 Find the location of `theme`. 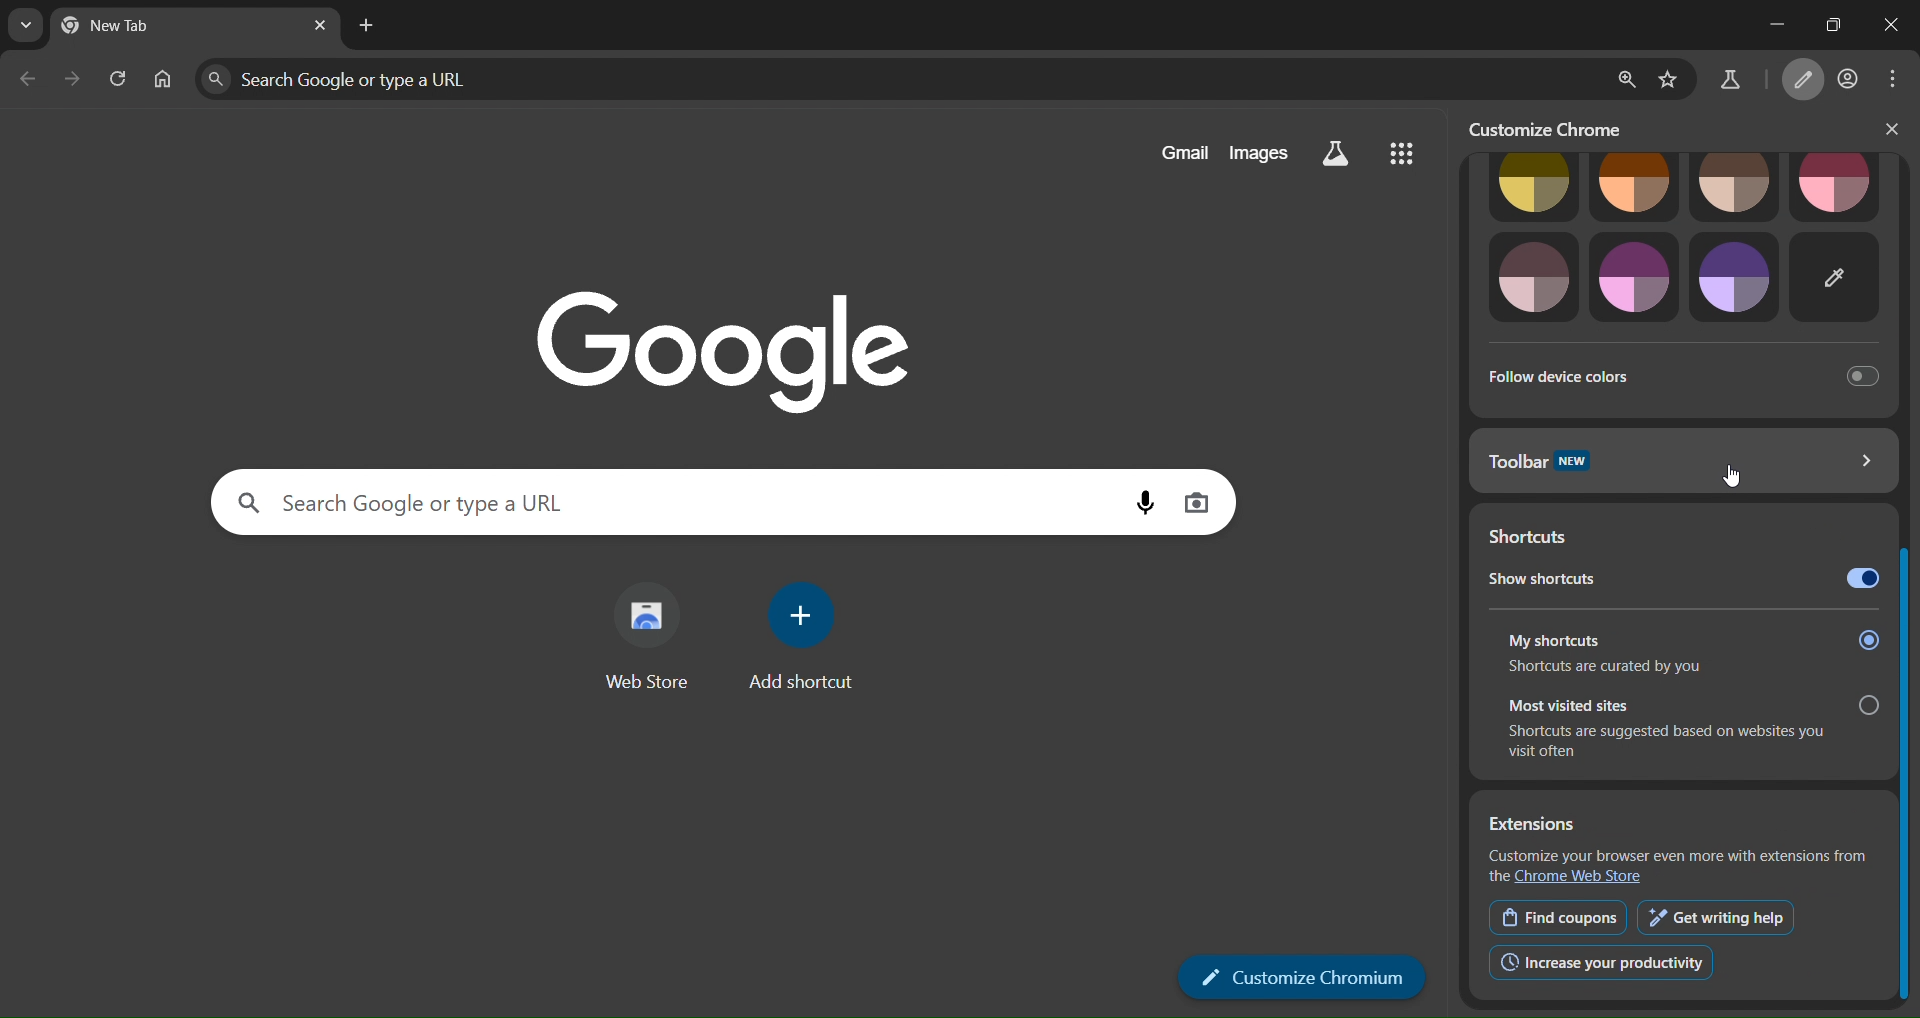

theme is located at coordinates (1537, 279).